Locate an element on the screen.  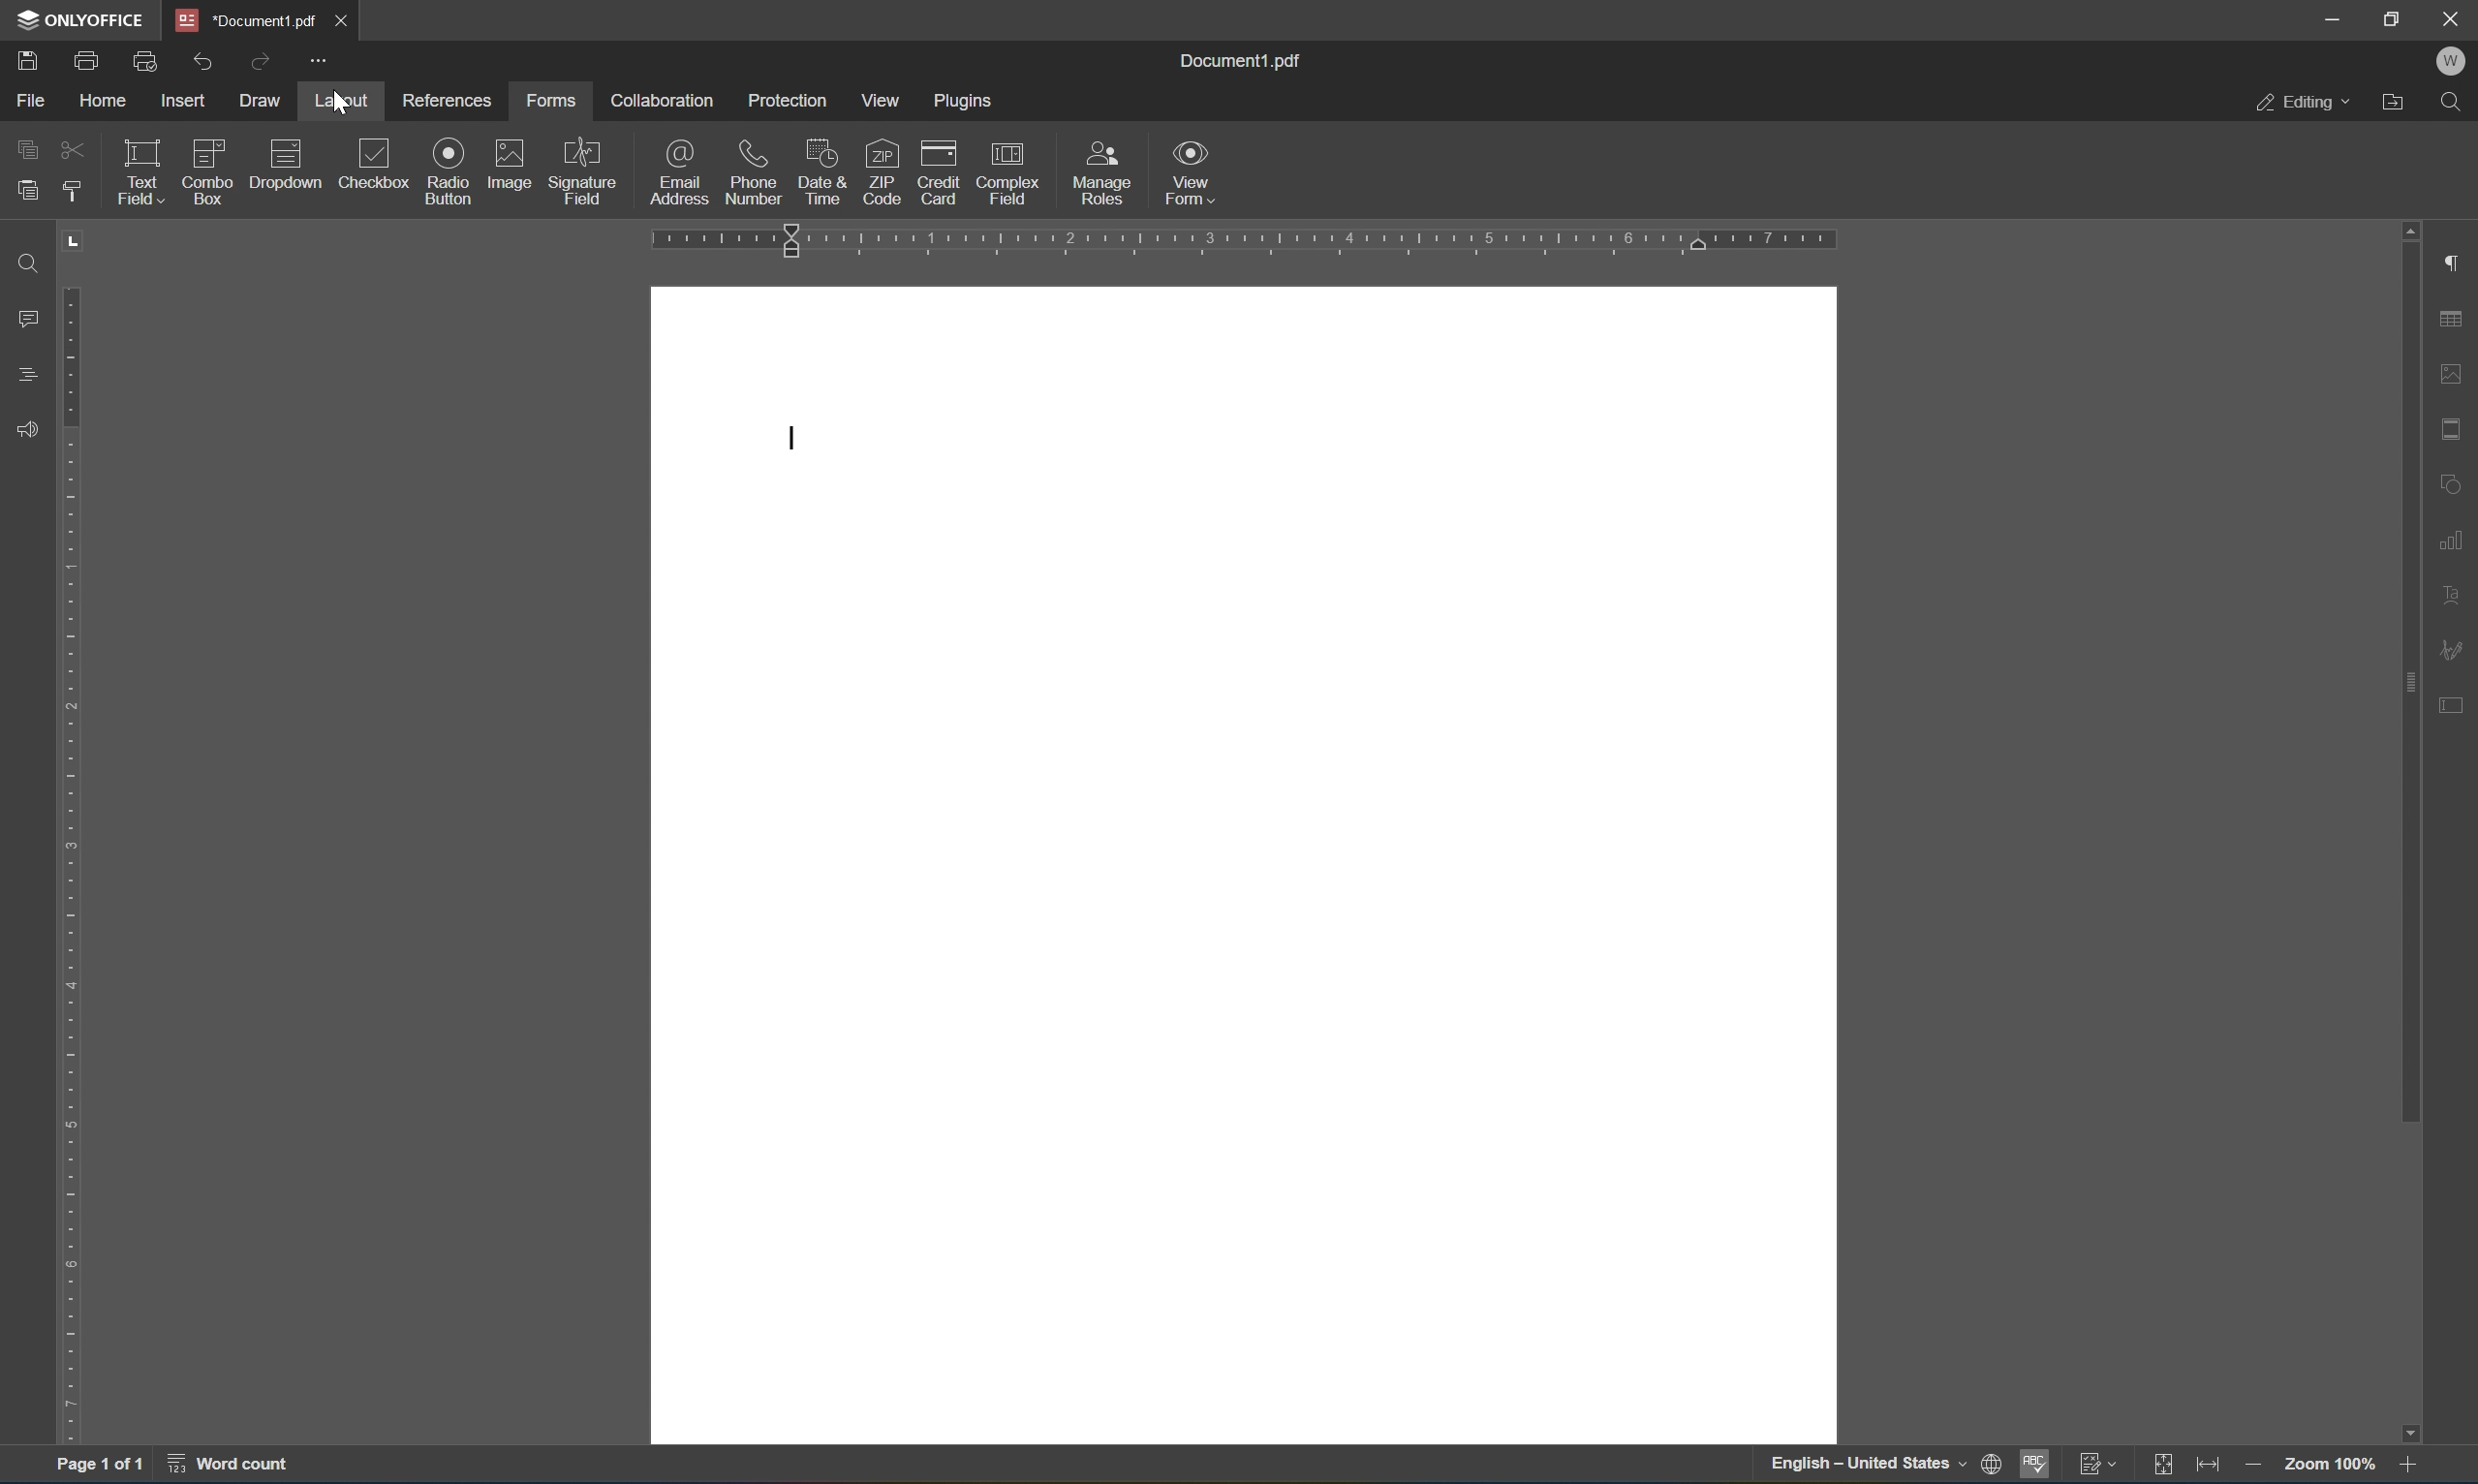
print preview is located at coordinates (146, 59).